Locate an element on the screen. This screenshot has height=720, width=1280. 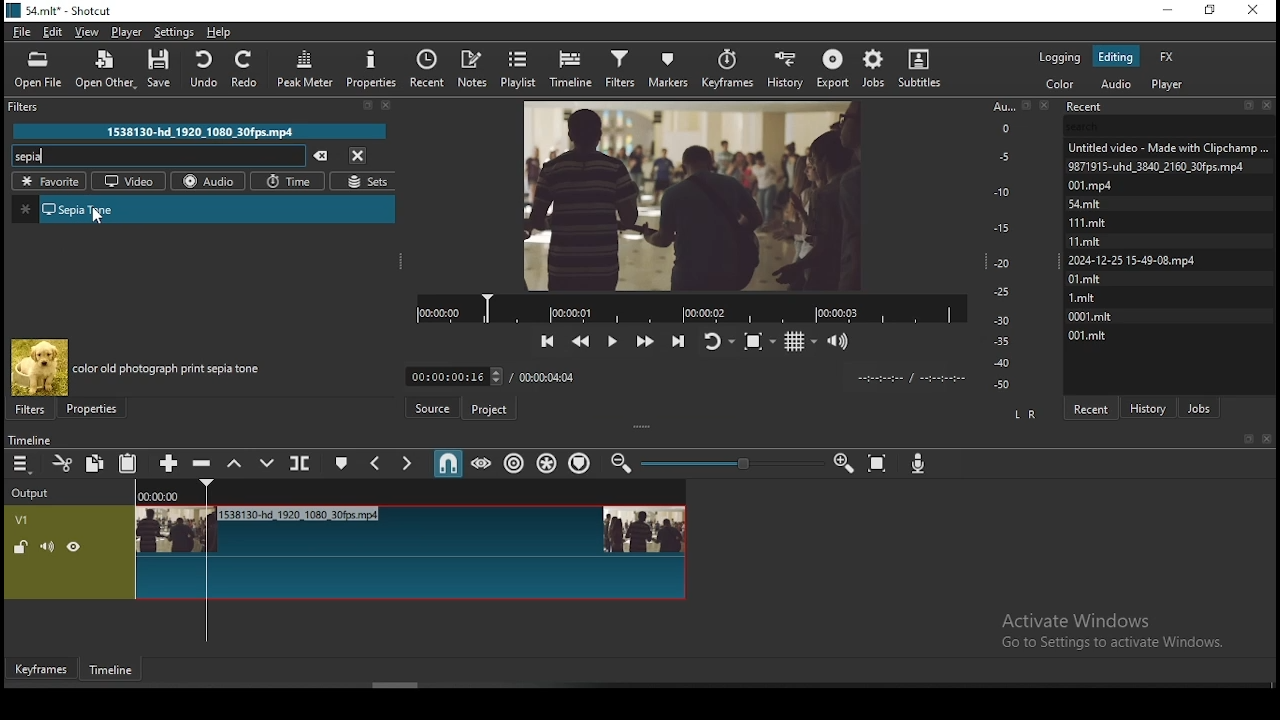
open file is located at coordinates (38, 70).